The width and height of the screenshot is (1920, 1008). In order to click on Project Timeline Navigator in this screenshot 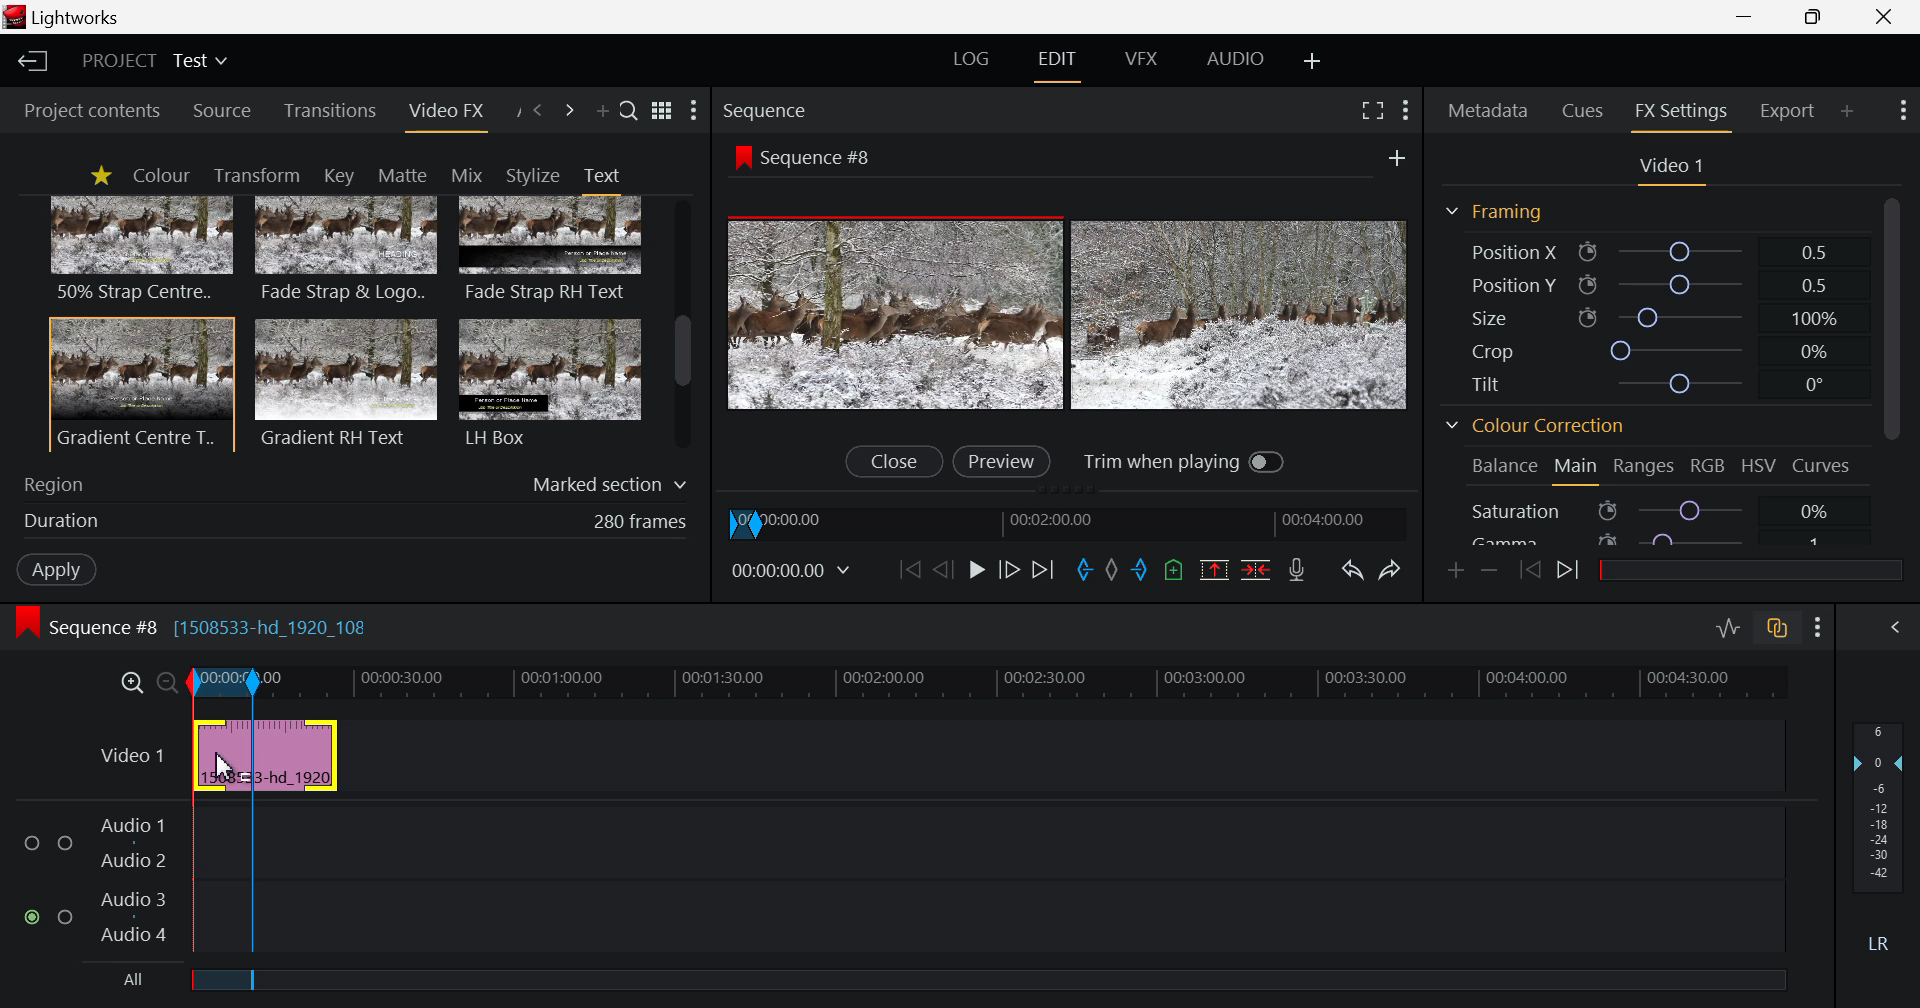, I will do `click(1073, 519)`.